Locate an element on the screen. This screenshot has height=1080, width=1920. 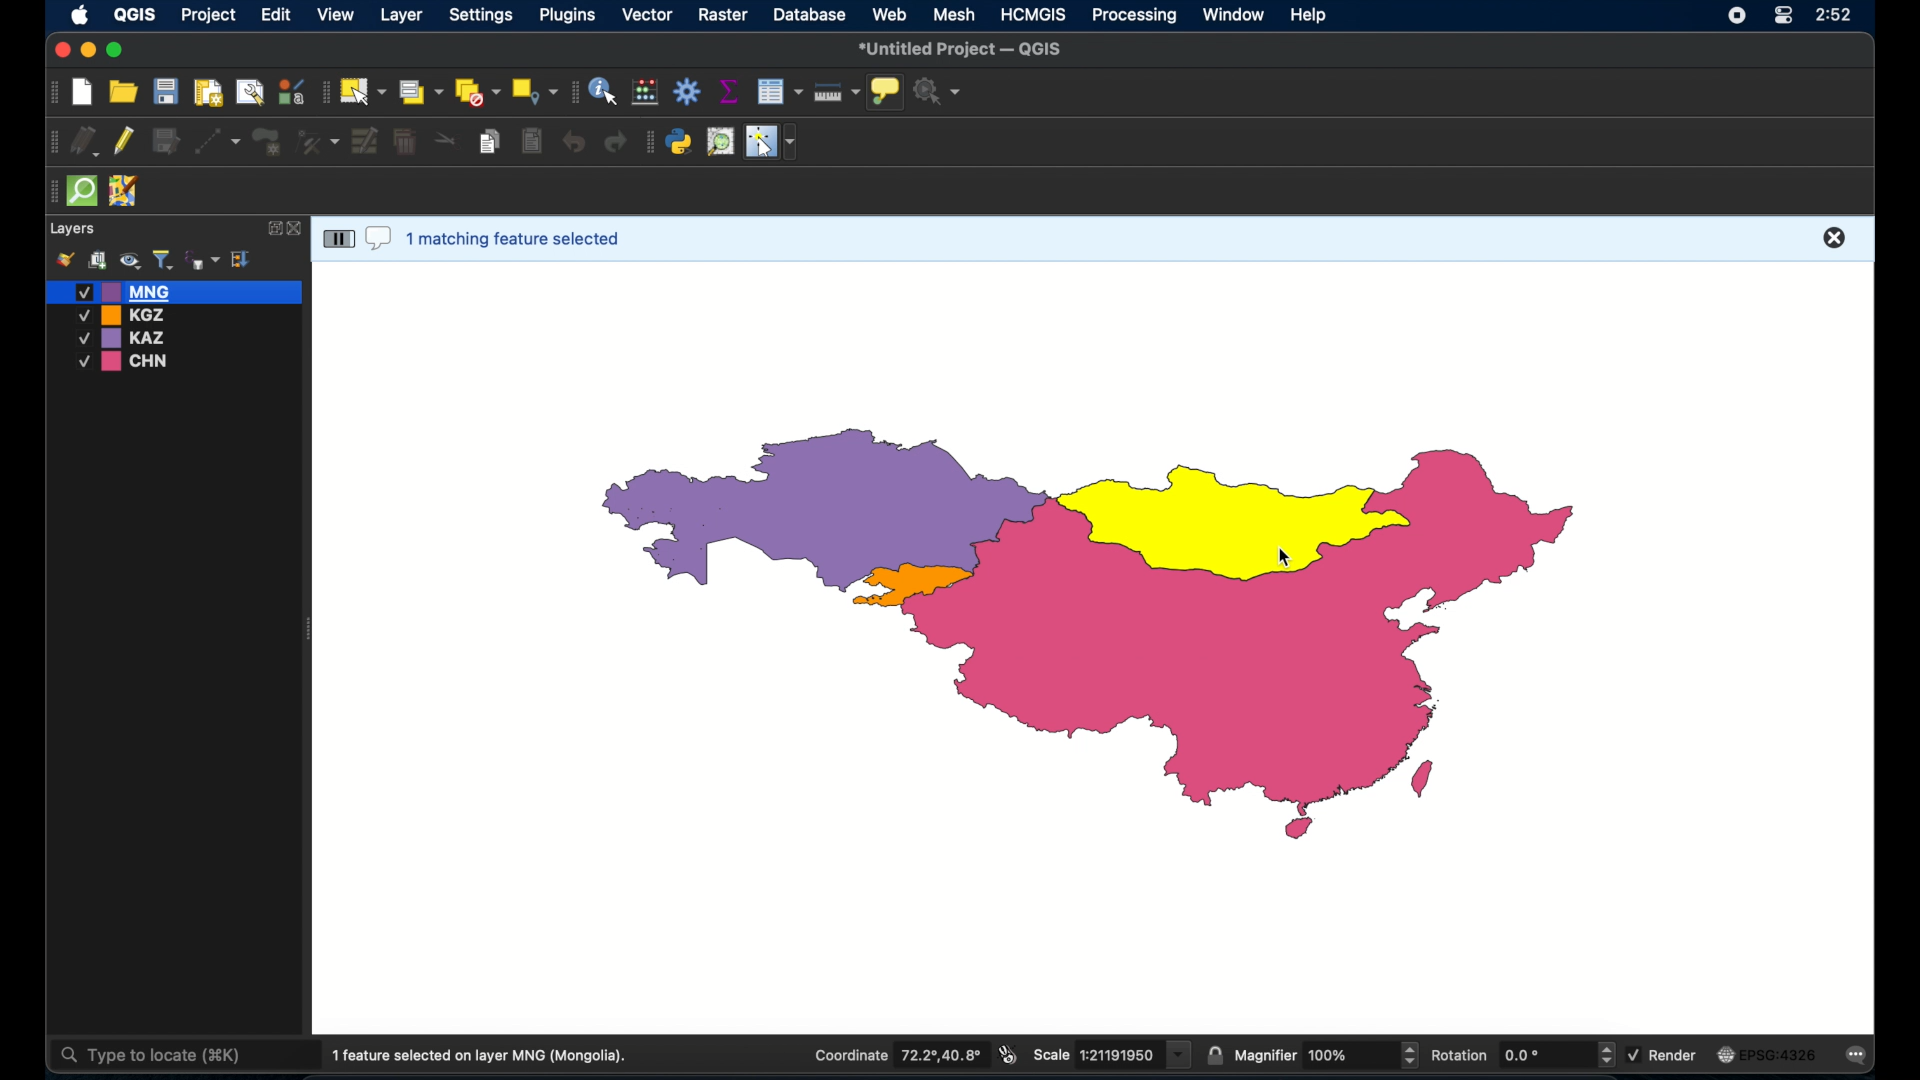
toolbox is located at coordinates (687, 91).